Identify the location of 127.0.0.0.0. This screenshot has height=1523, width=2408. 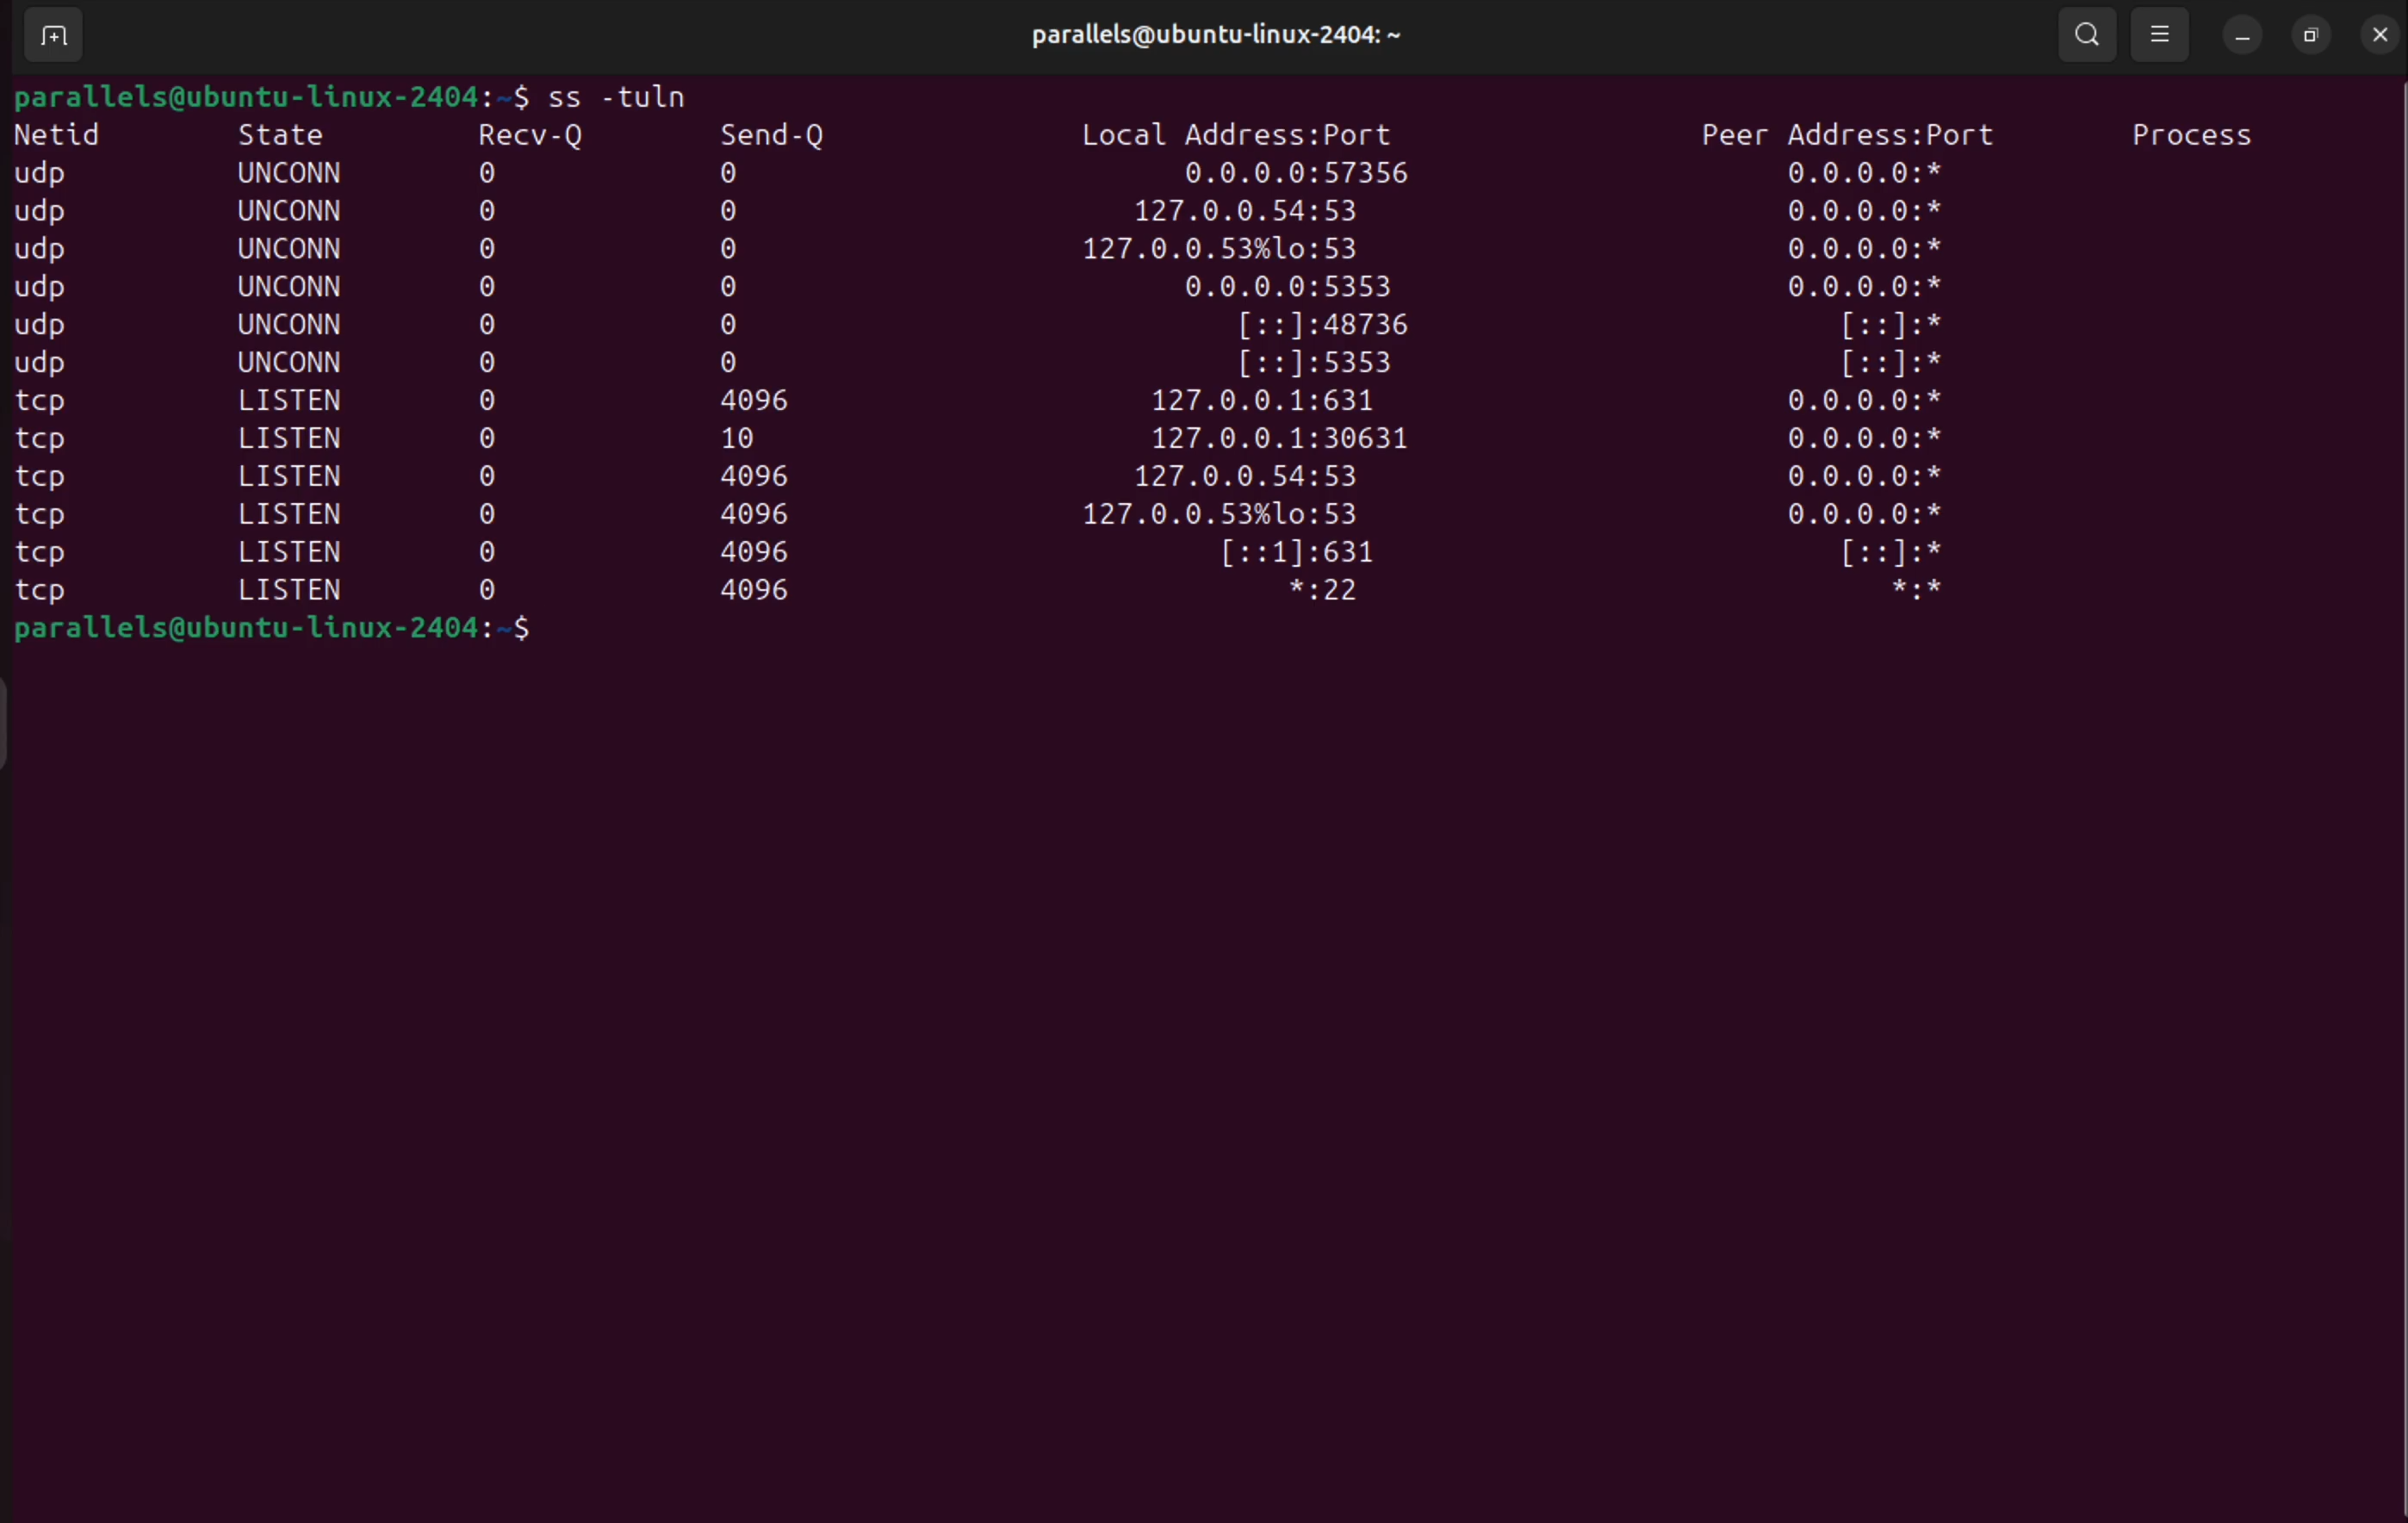
(1266, 401).